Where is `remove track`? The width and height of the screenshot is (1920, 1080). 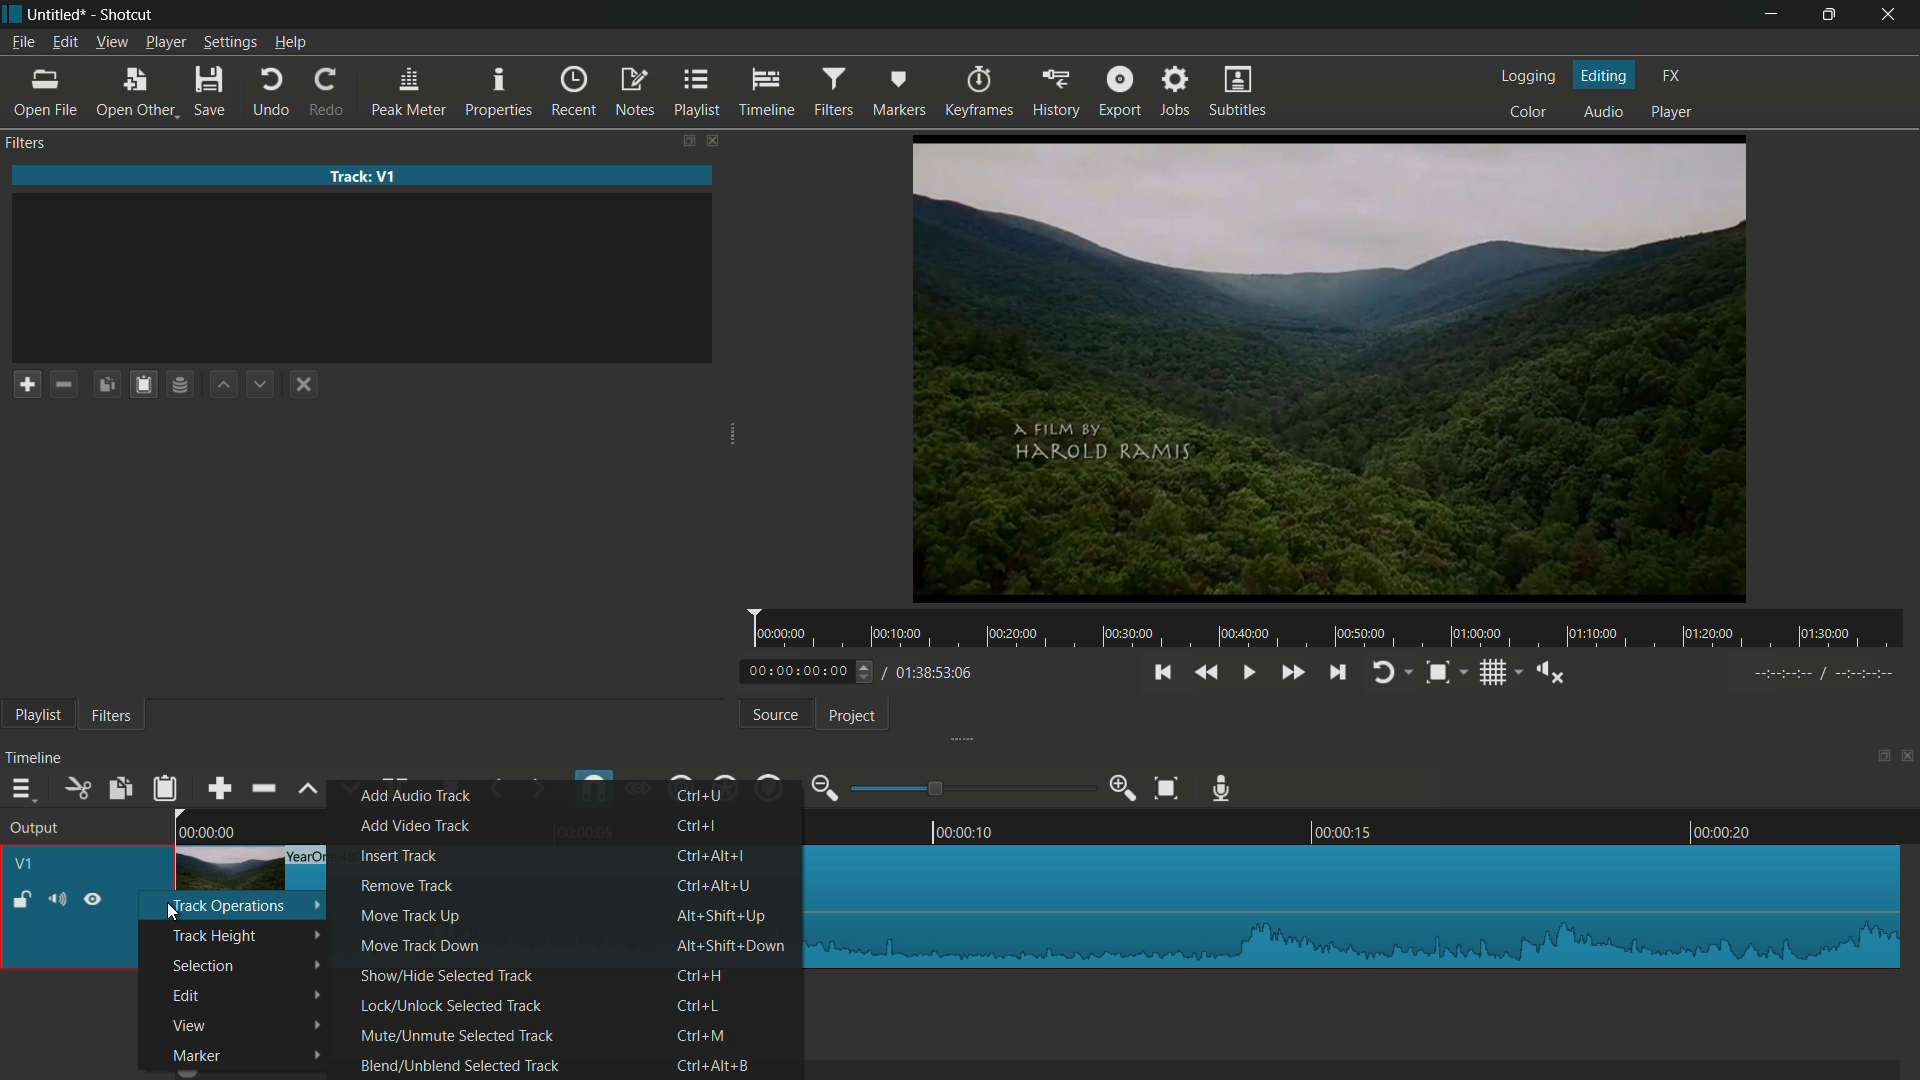
remove track is located at coordinates (407, 885).